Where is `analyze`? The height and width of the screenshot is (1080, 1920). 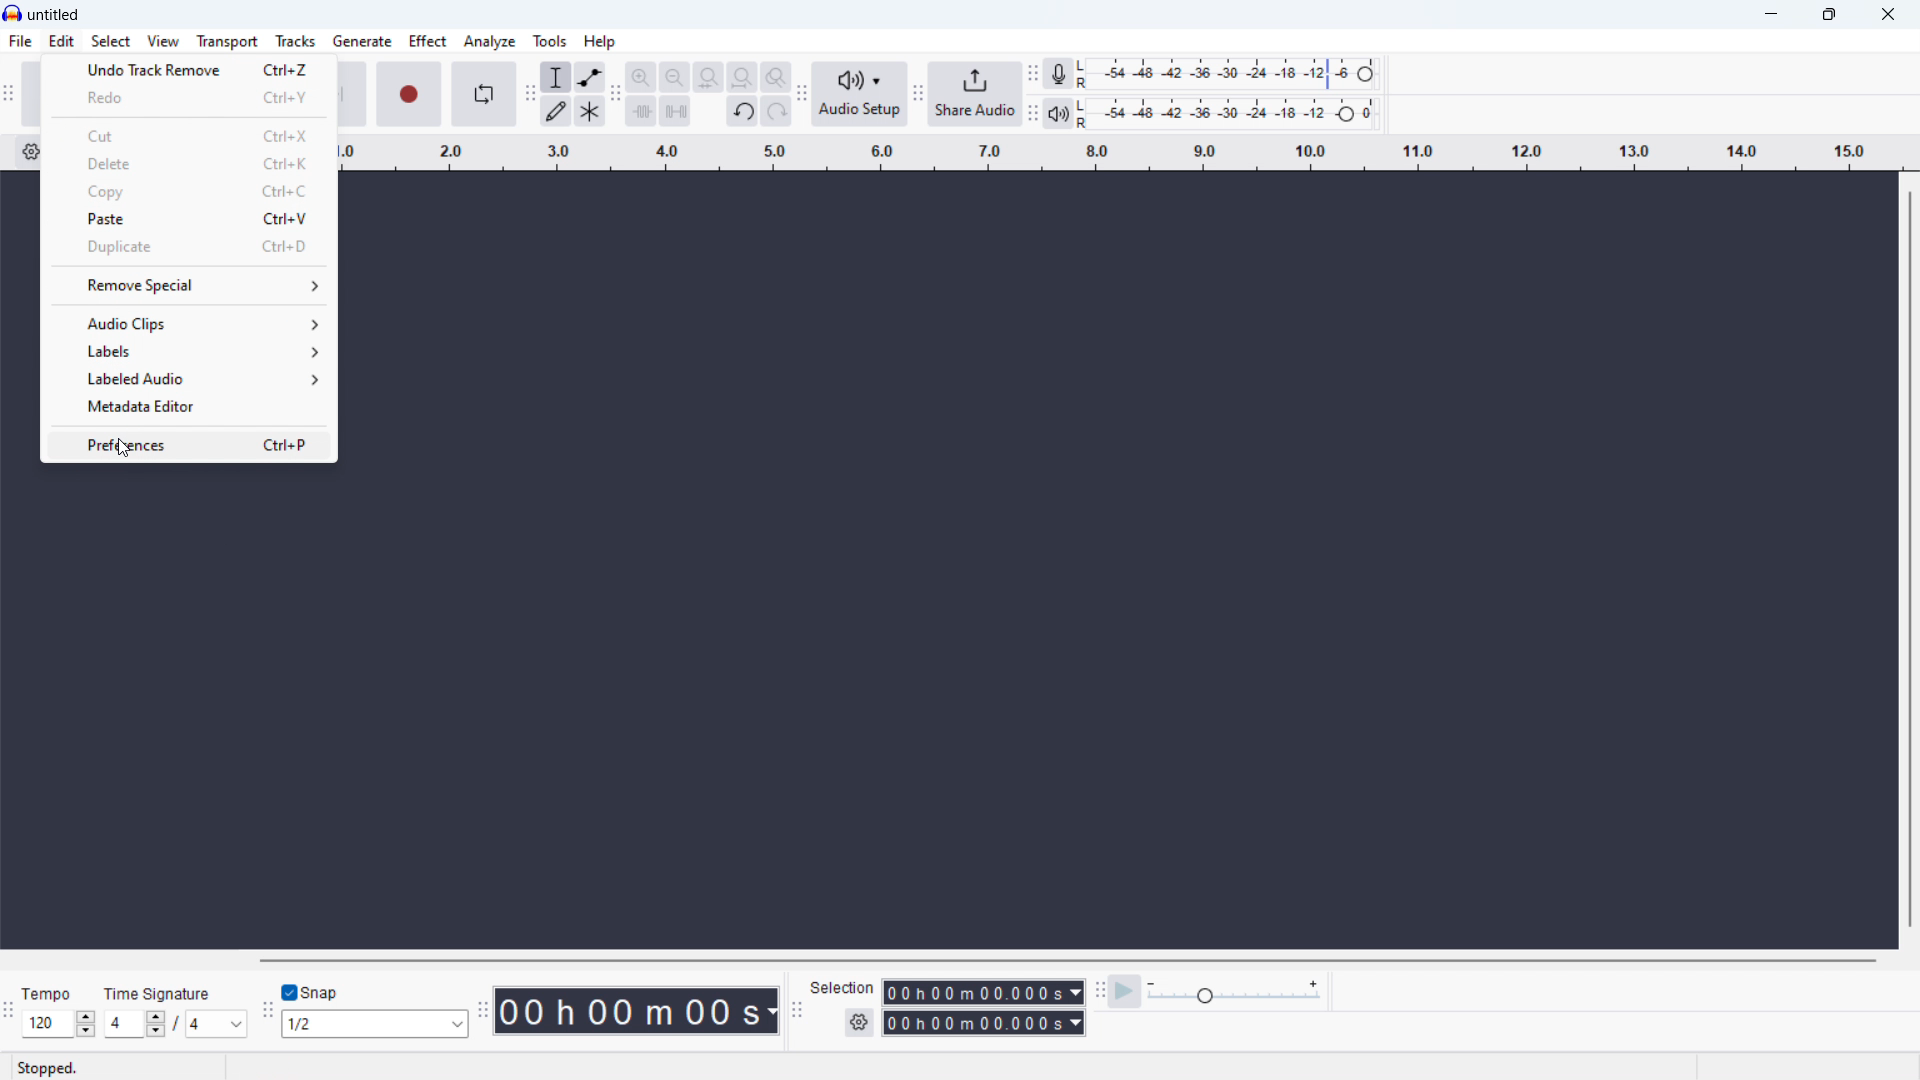
analyze is located at coordinates (489, 41).